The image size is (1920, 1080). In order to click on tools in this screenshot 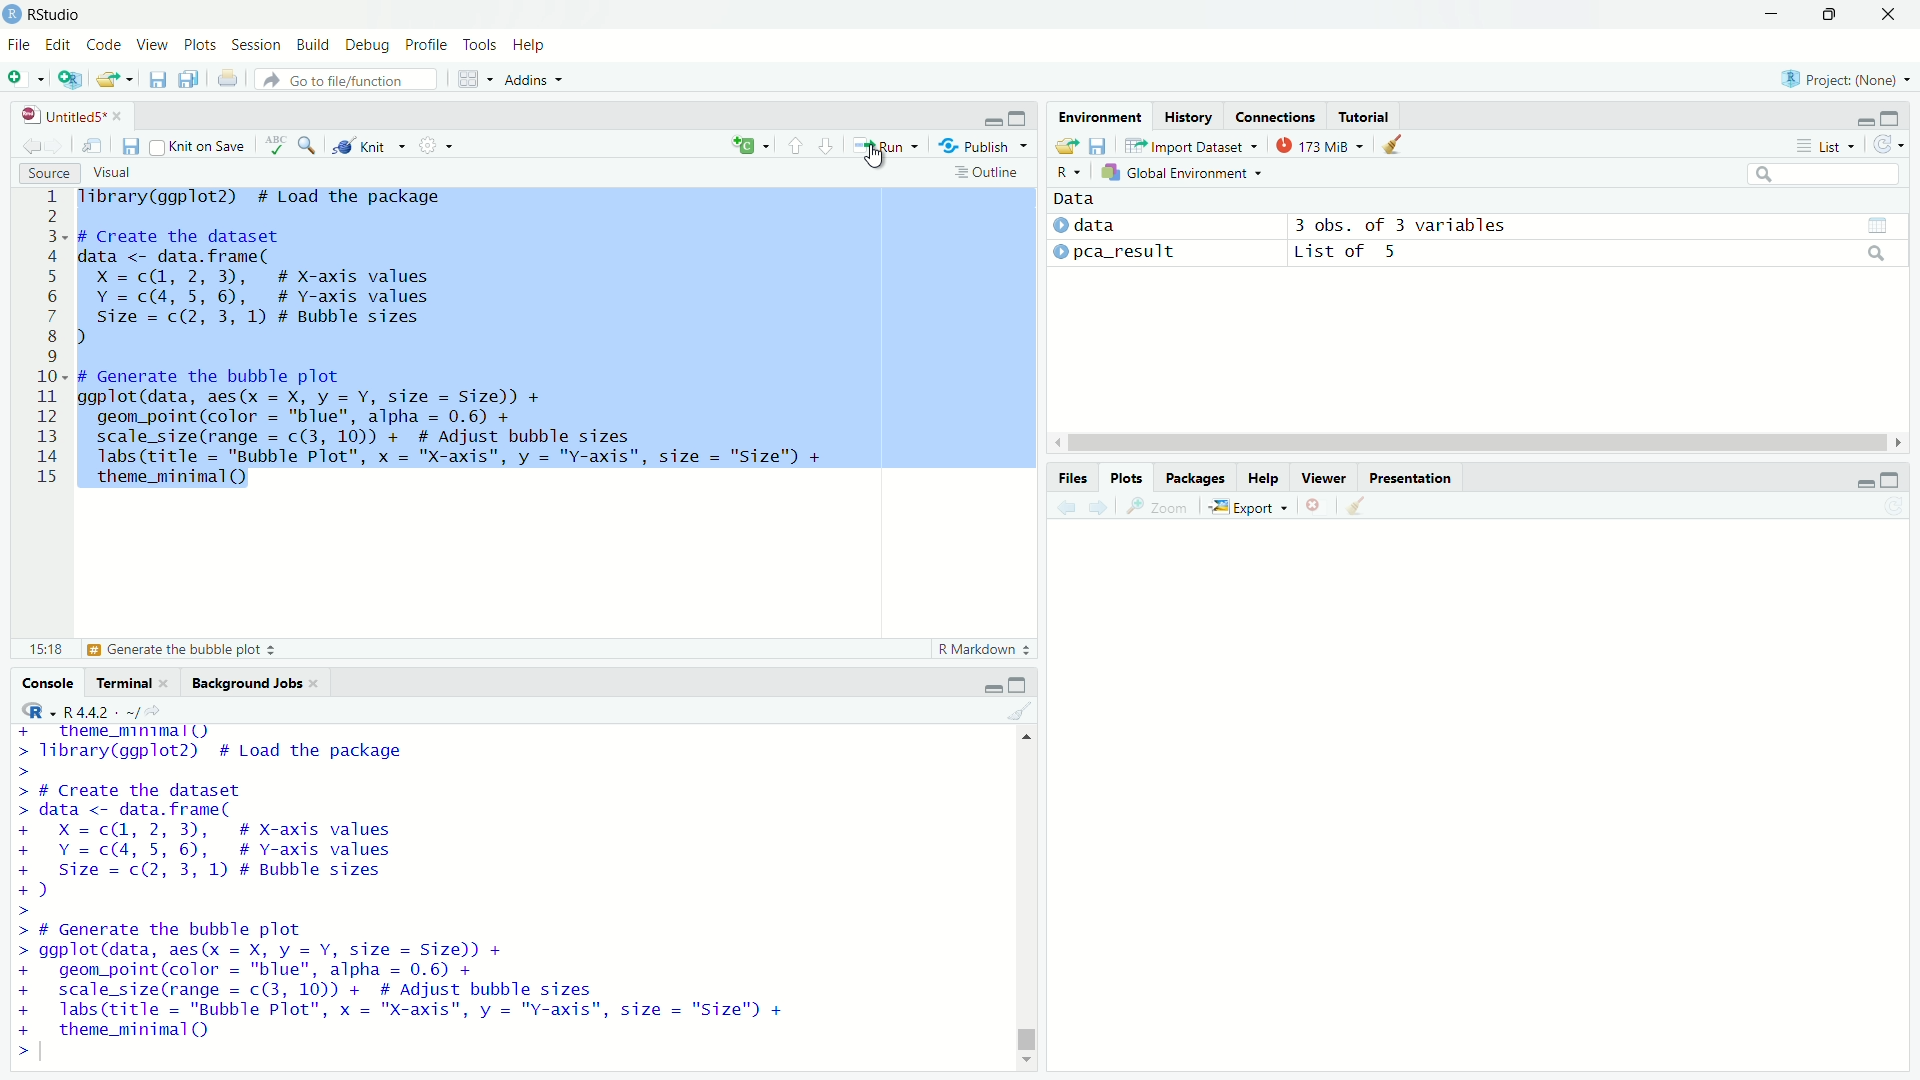, I will do `click(481, 44)`.